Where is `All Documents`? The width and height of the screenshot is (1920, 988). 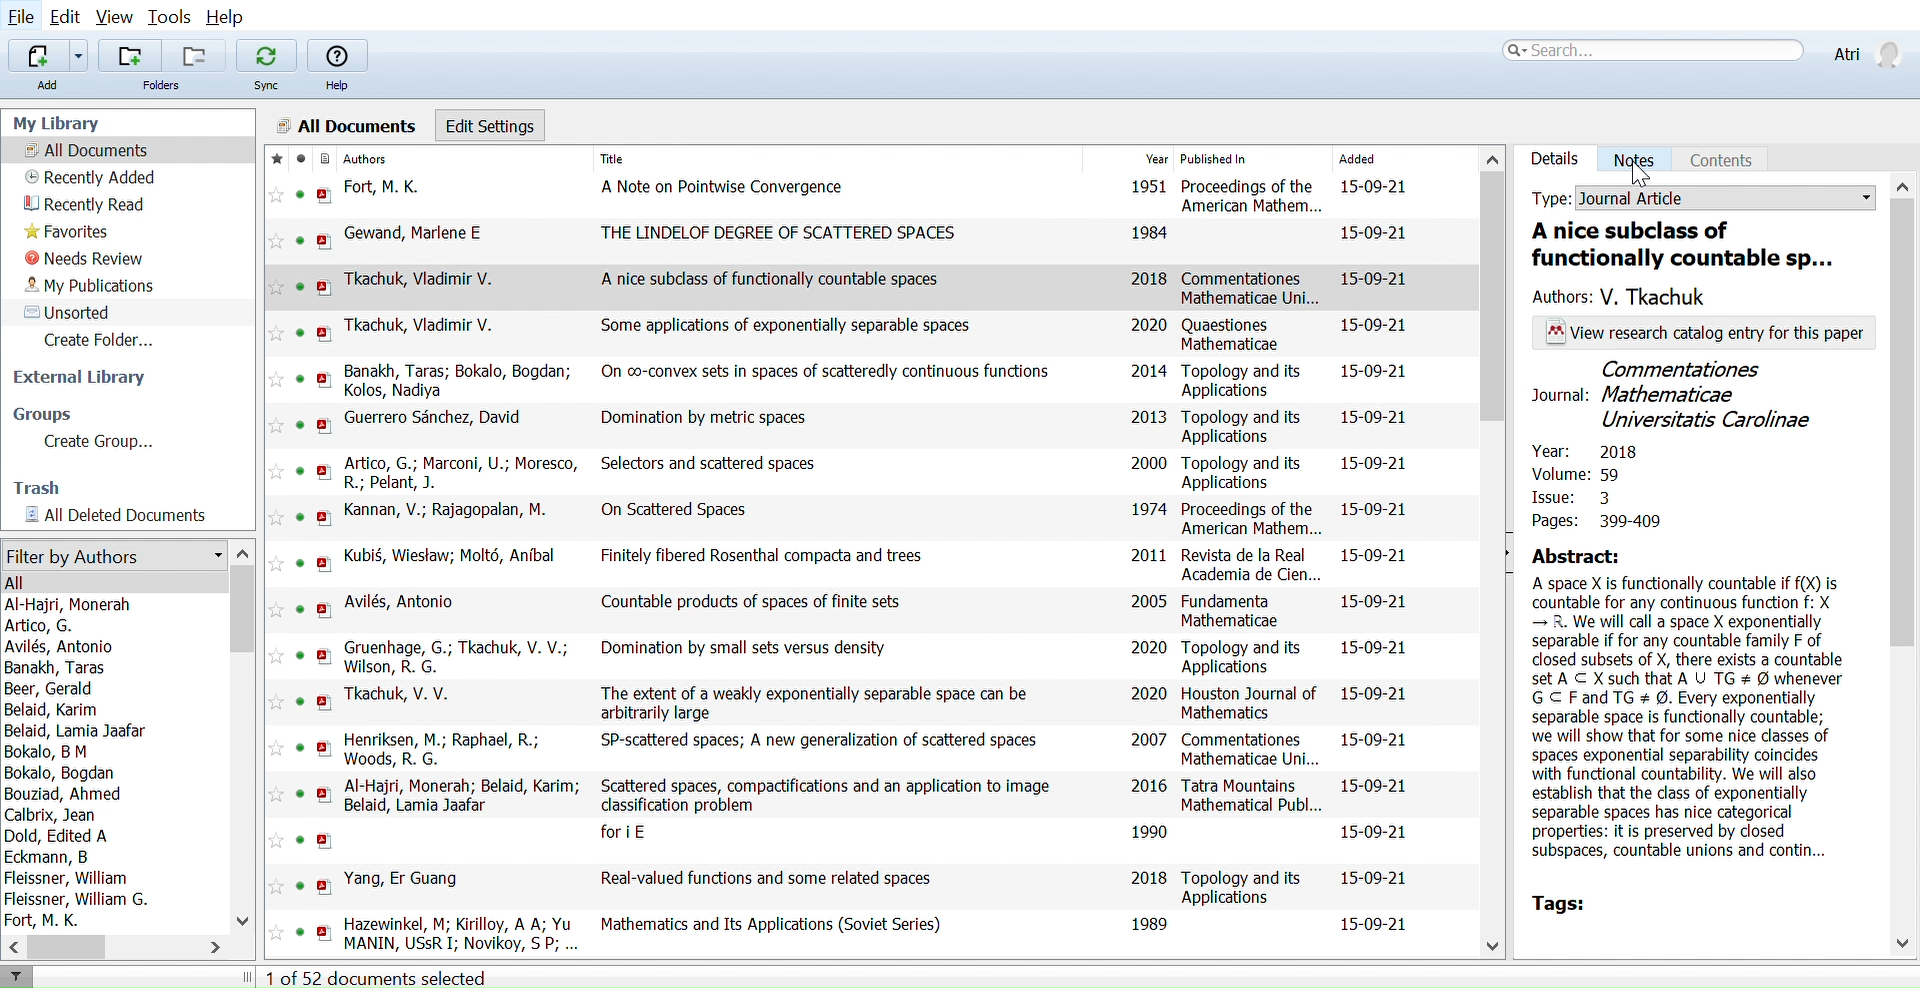 All Documents is located at coordinates (344, 124).